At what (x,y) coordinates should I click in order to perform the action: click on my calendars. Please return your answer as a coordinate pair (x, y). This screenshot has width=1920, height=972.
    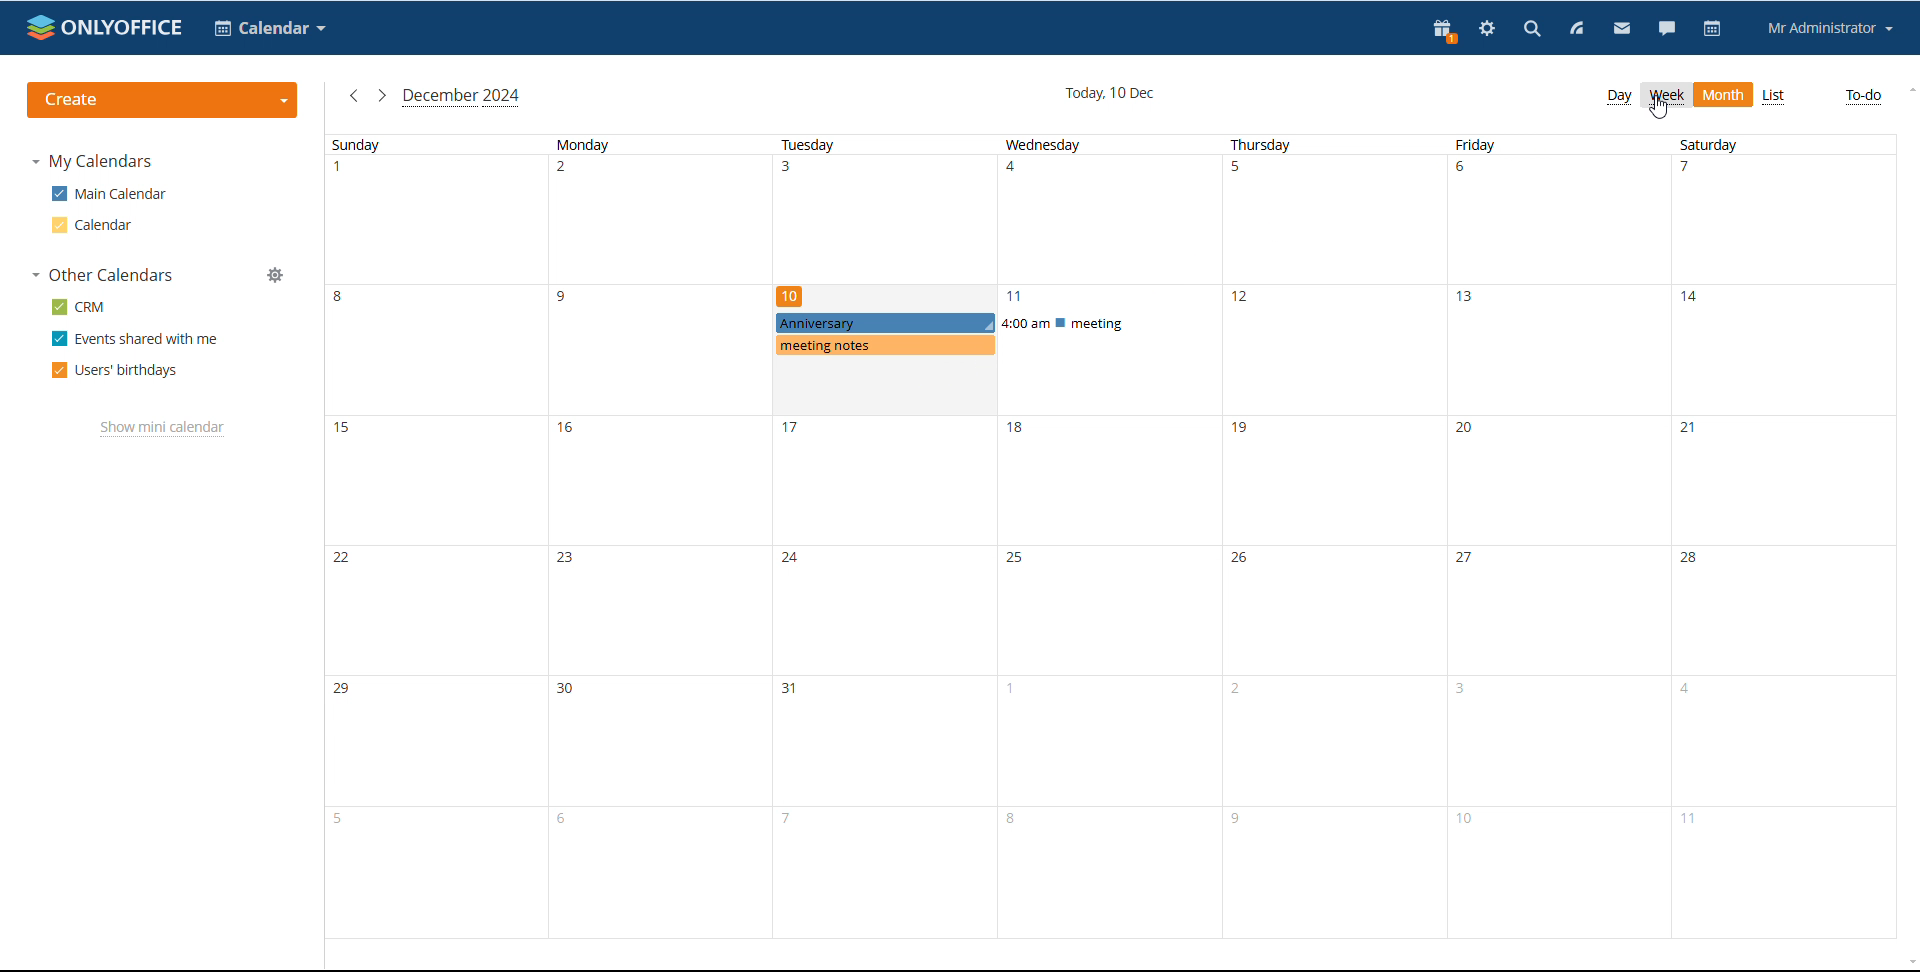
    Looking at the image, I should click on (98, 162).